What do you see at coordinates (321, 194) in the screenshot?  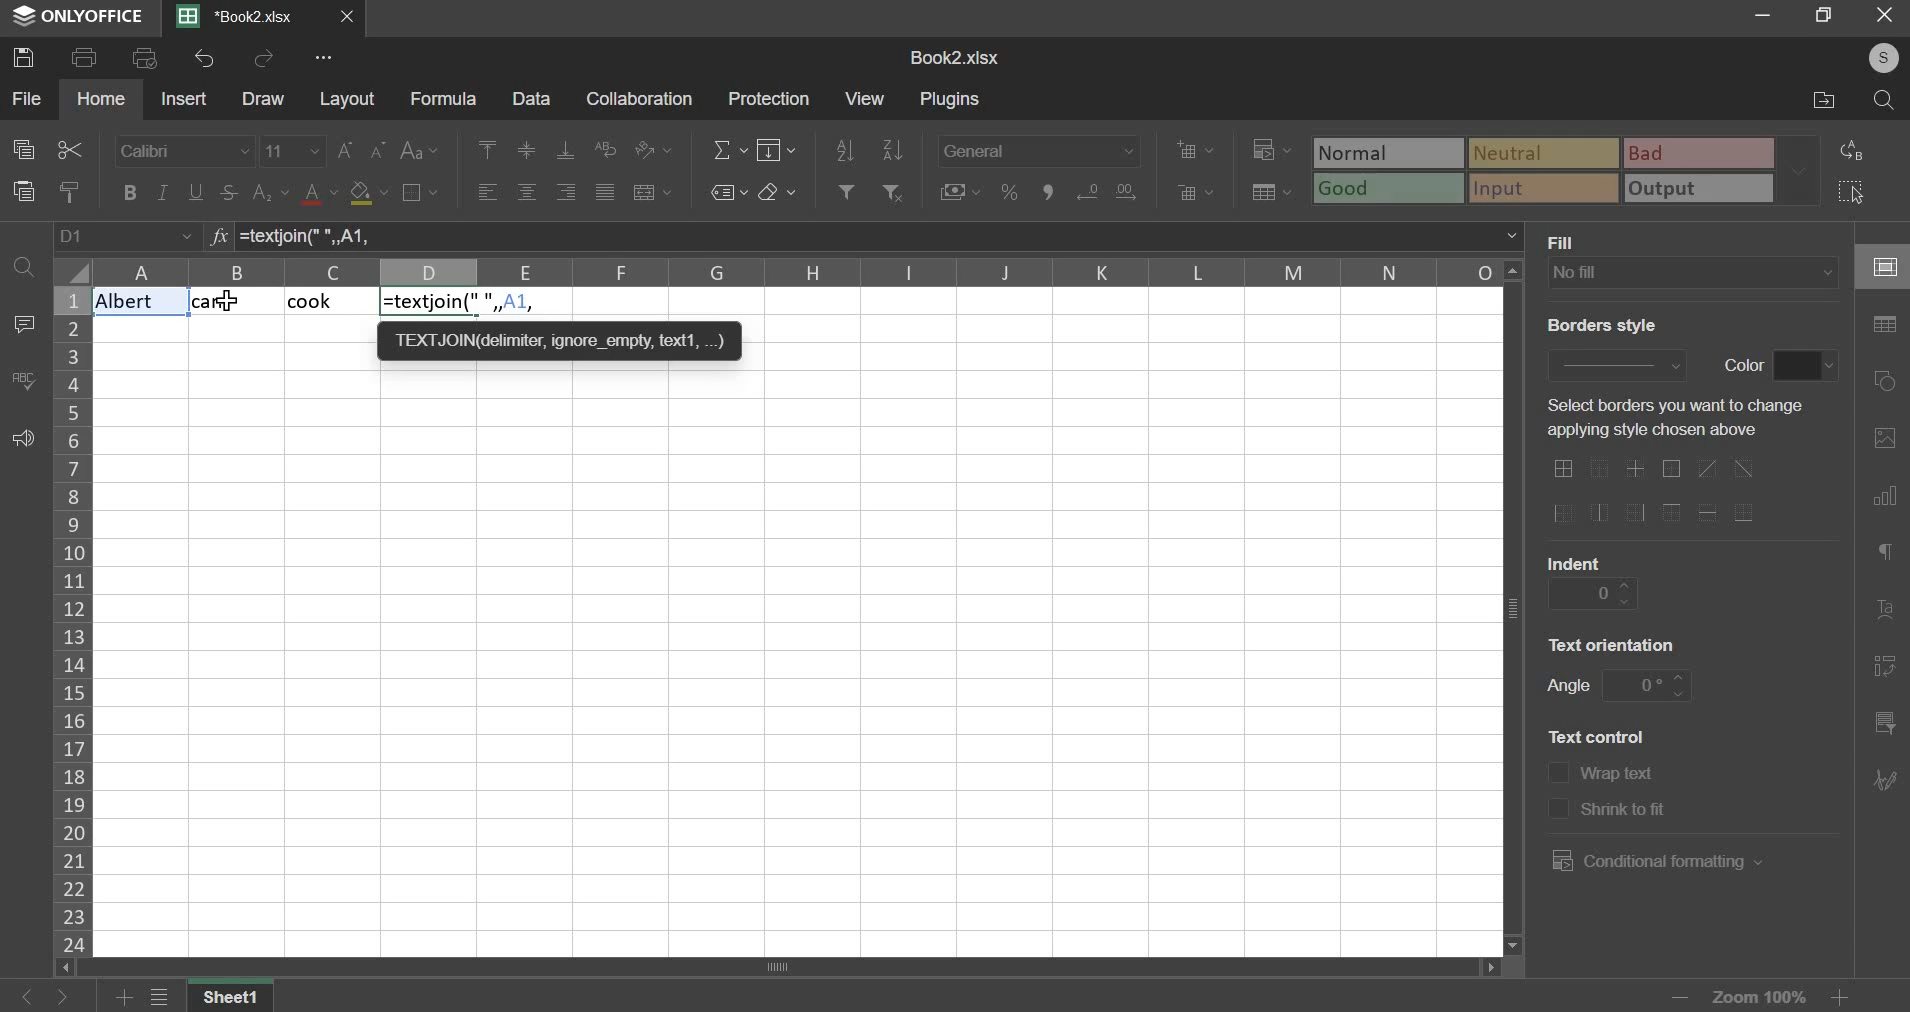 I see `text color` at bounding box center [321, 194].